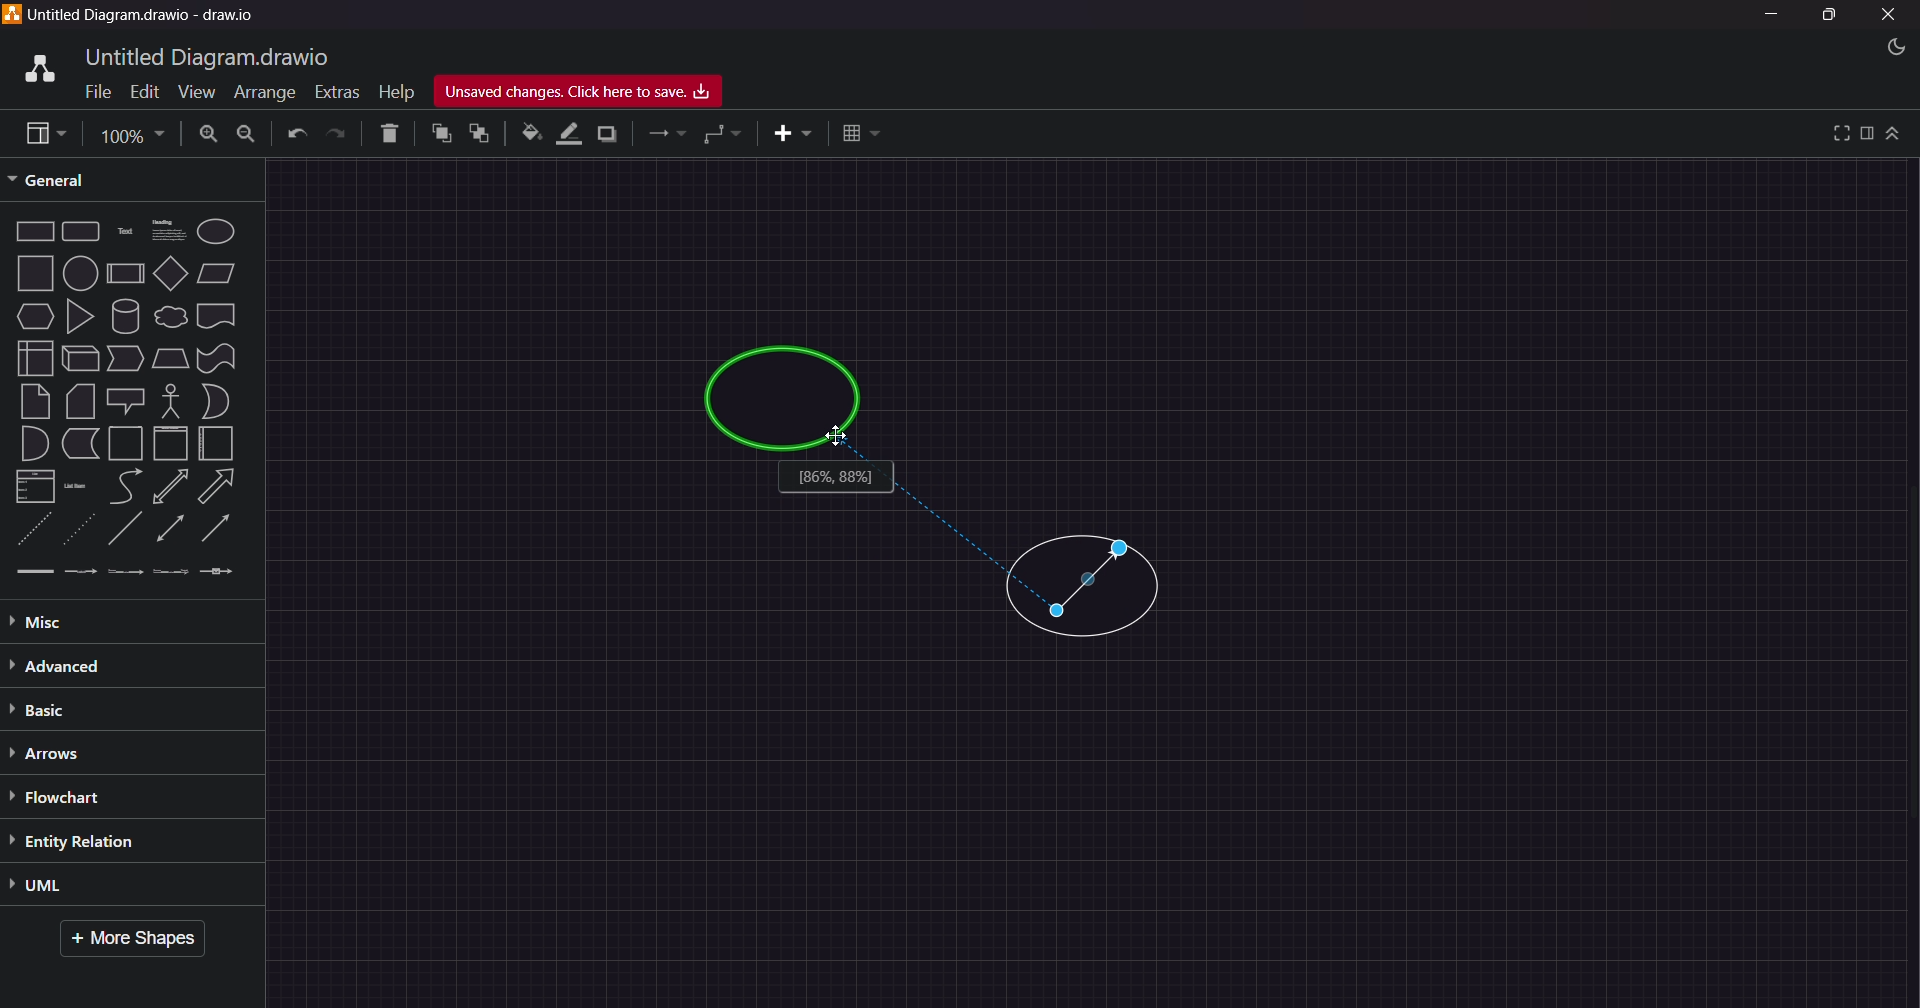  What do you see at coordinates (100, 665) in the screenshot?
I see `Advanced` at bounding box center [100, 665].